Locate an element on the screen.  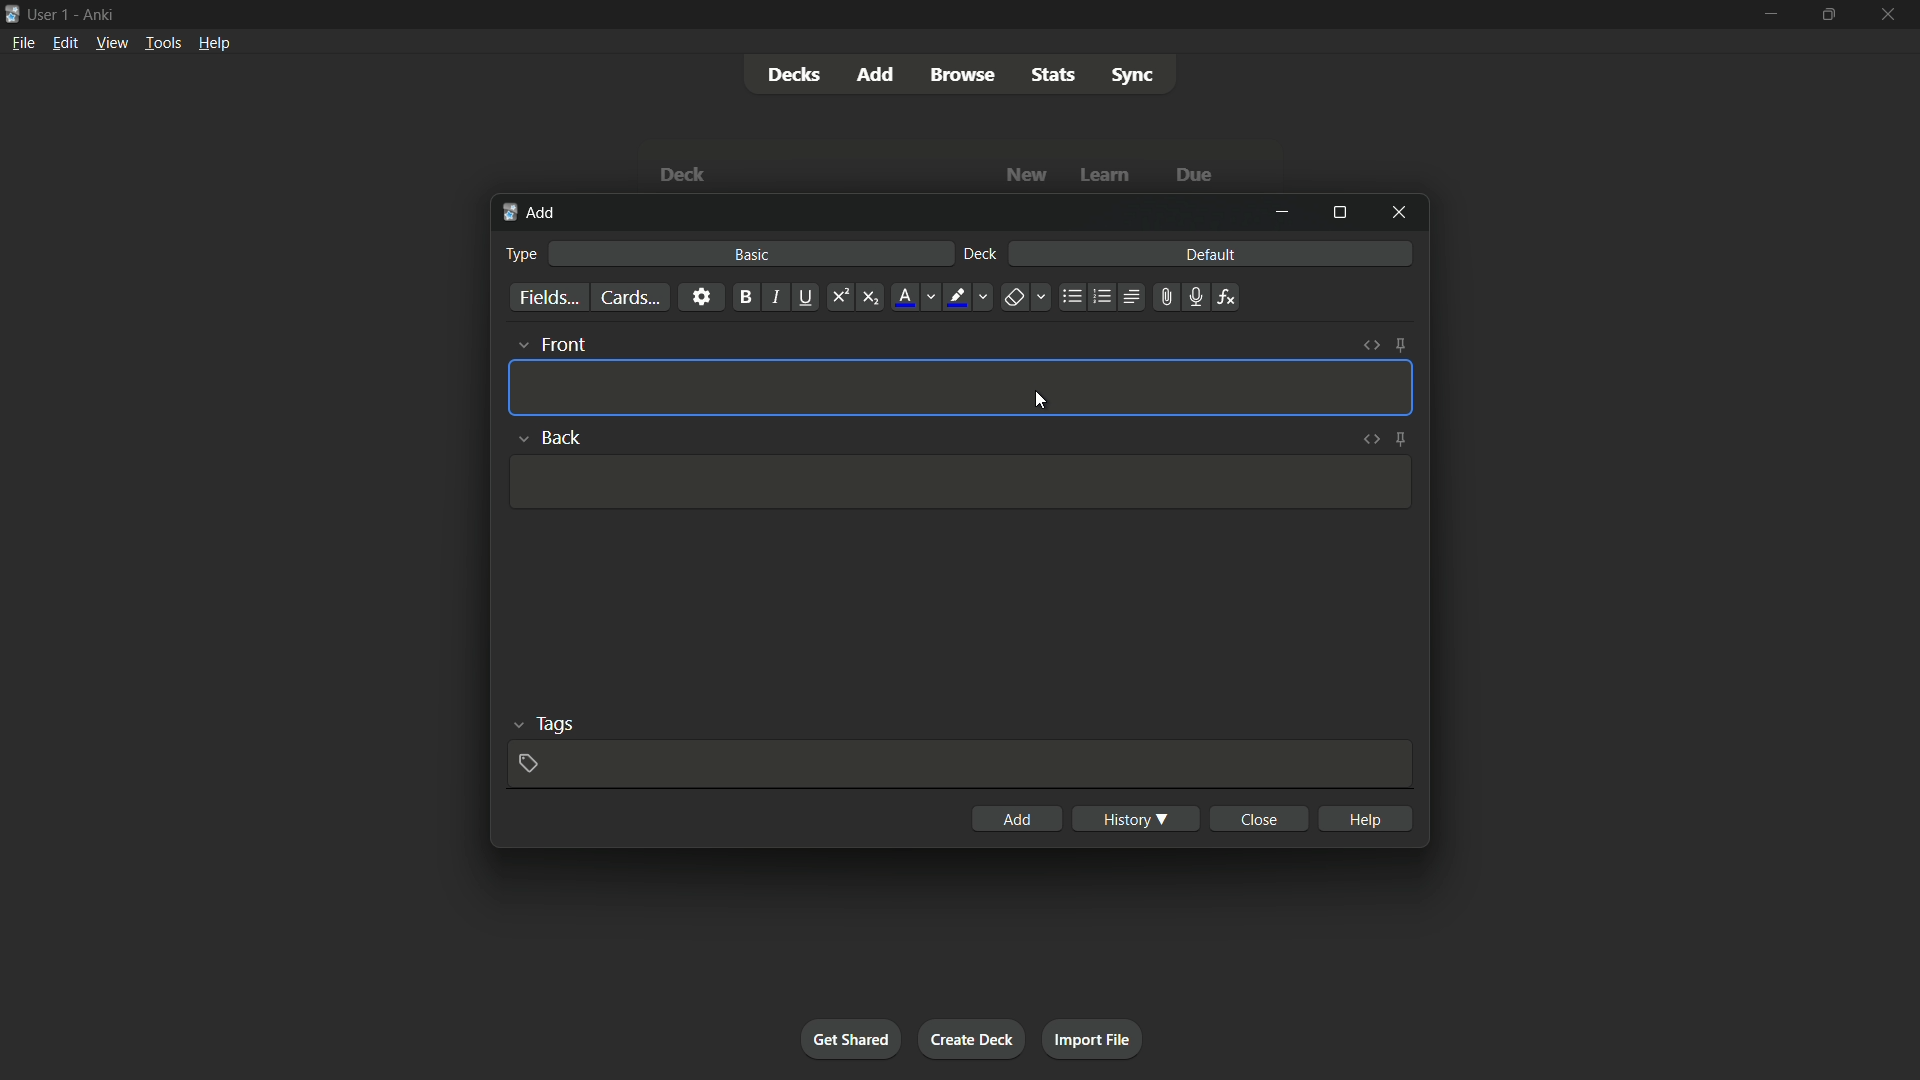
ordered list is located at coordinates (1102, 297).